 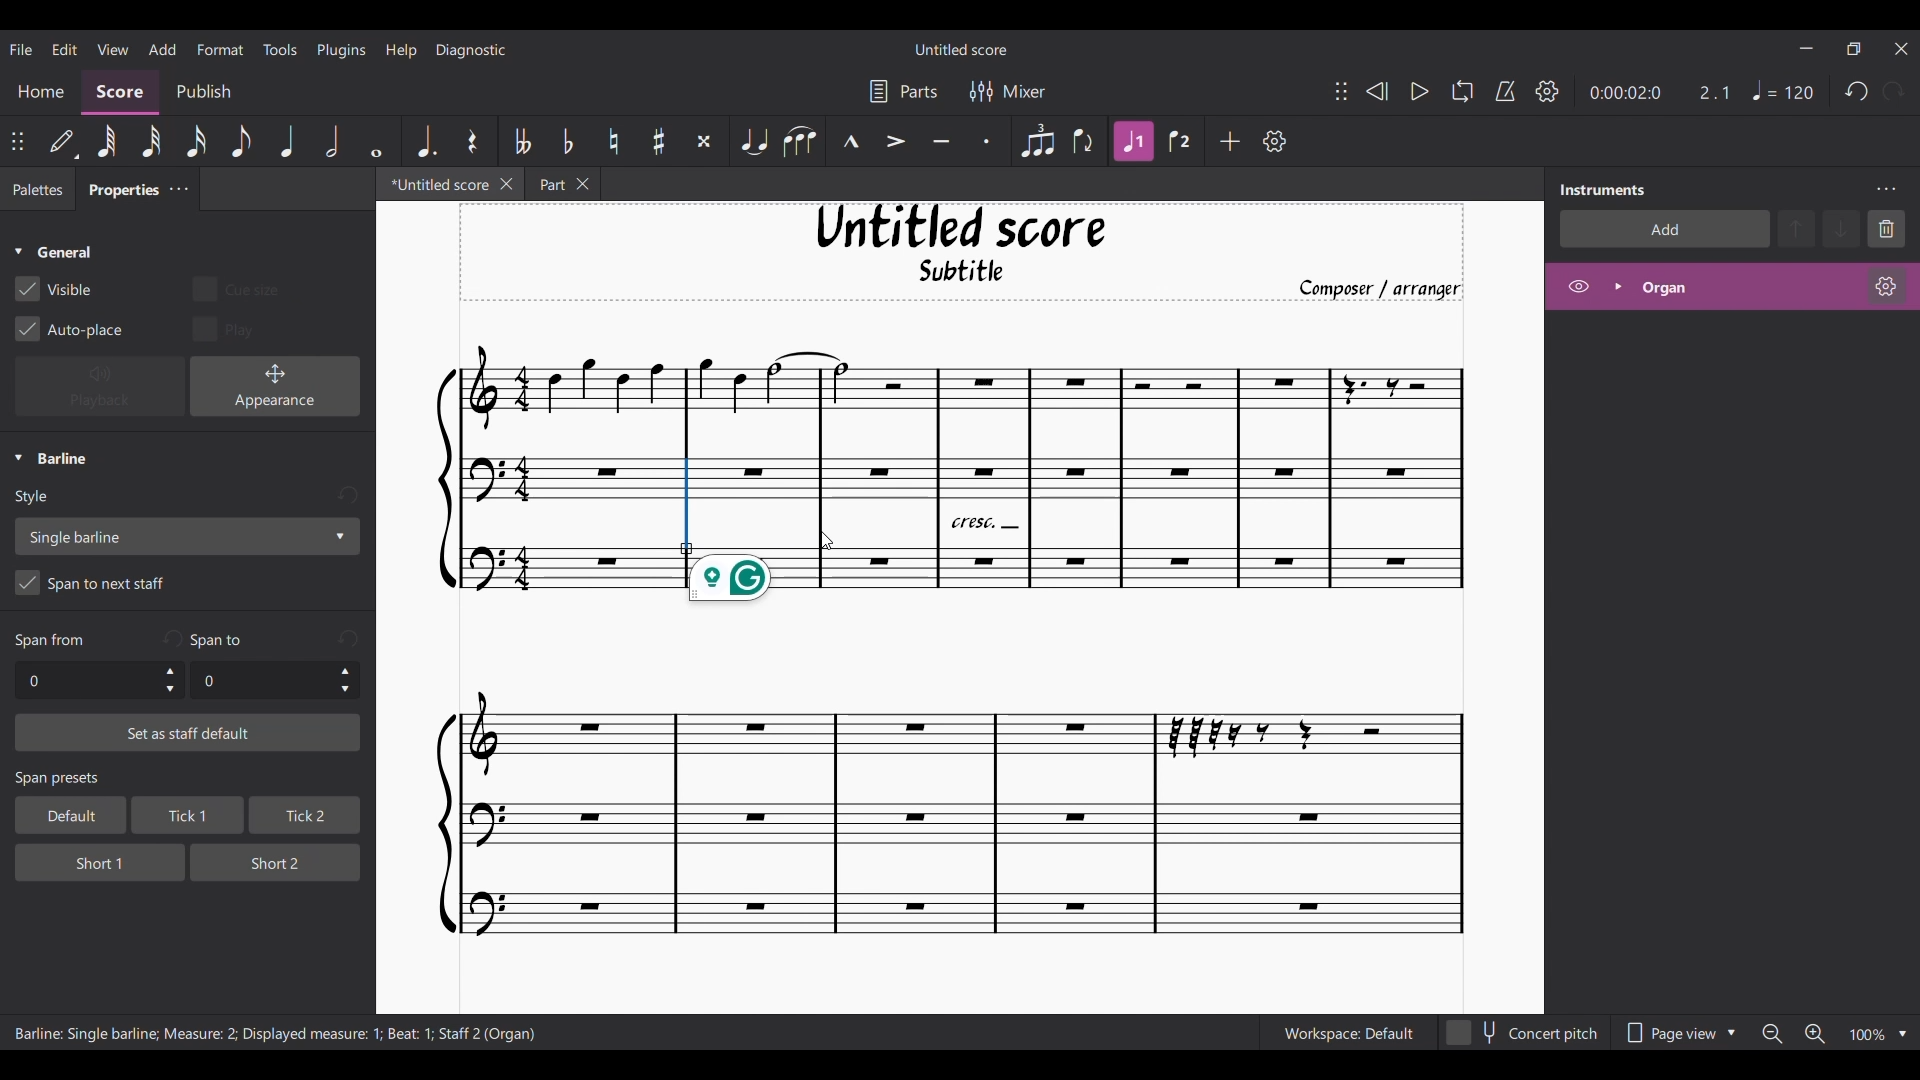 What do you see at coordinates (1866, 1036) in the screenshot?
I see `Current zoom factor` at bounding box center [1866, 1036].